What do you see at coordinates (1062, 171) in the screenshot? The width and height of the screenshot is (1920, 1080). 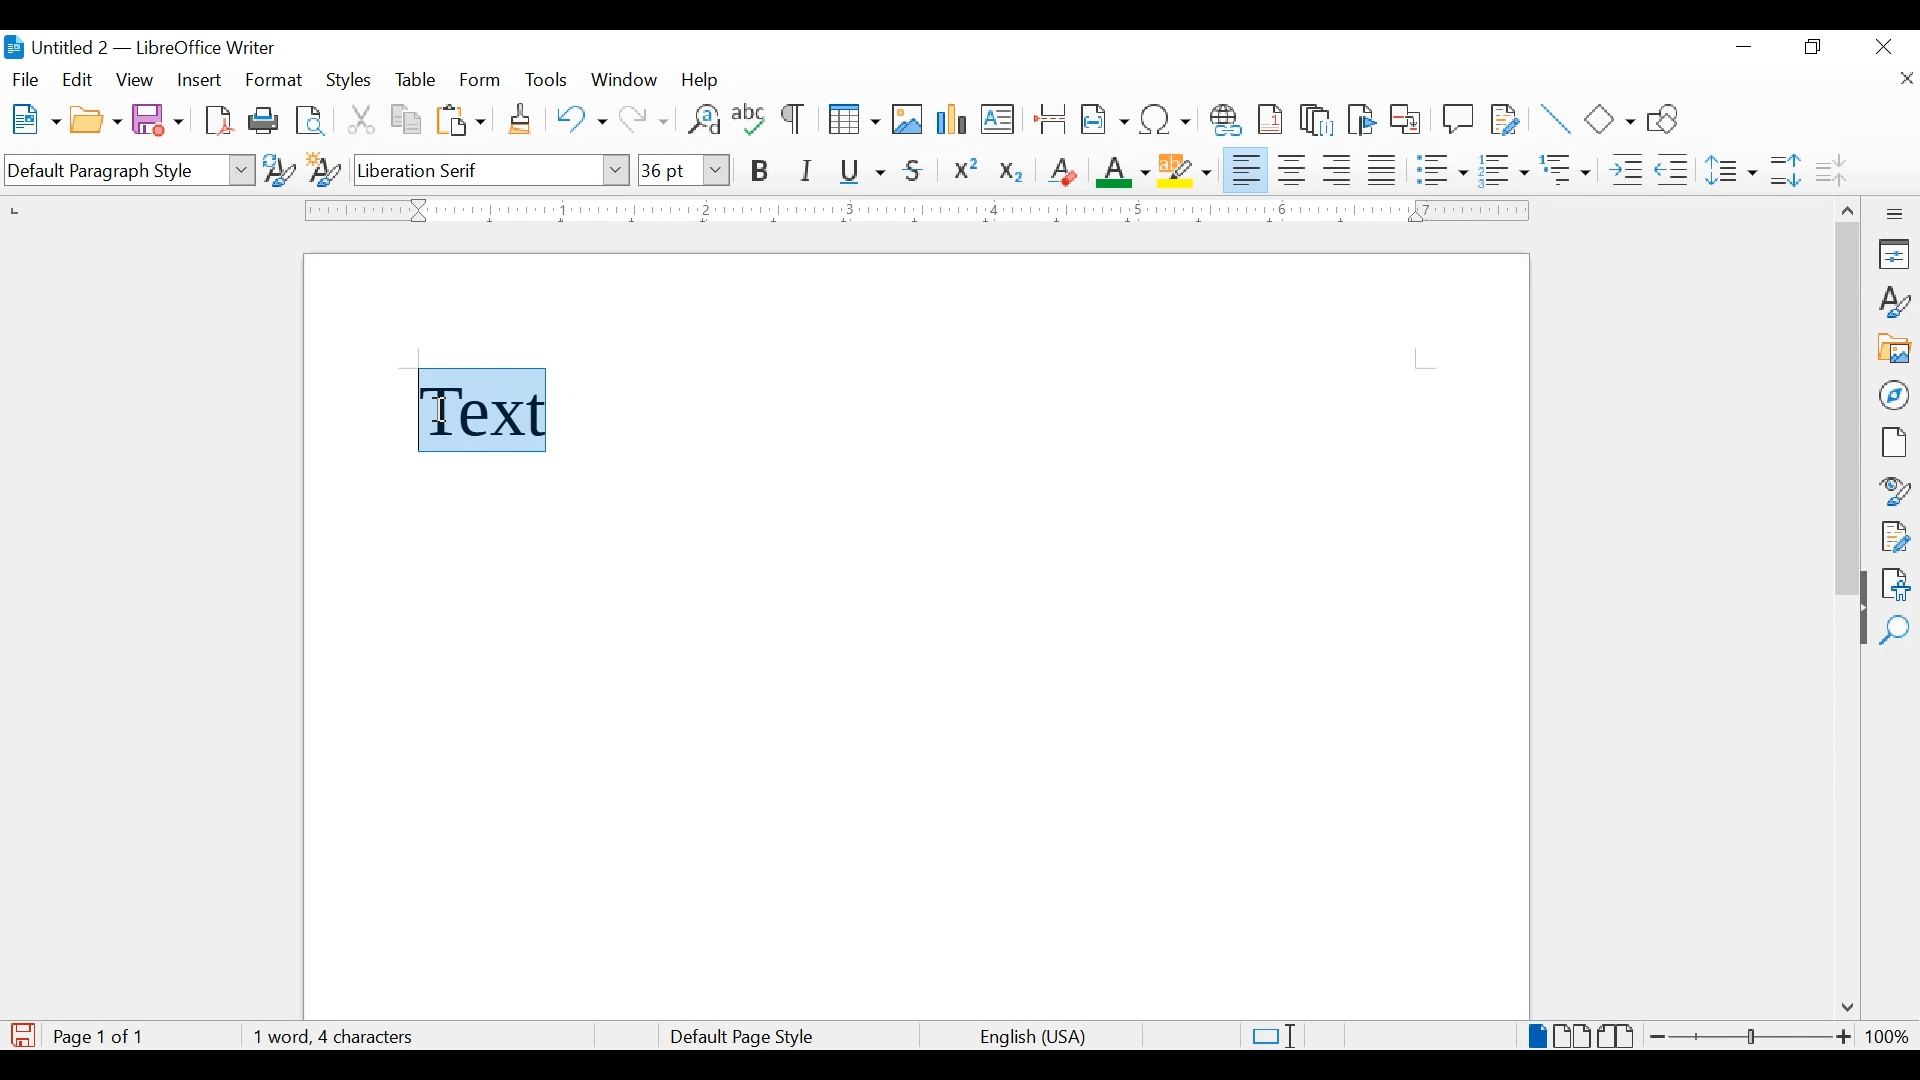 I see `clear direct formatting` at bounding box center [1062, 171].